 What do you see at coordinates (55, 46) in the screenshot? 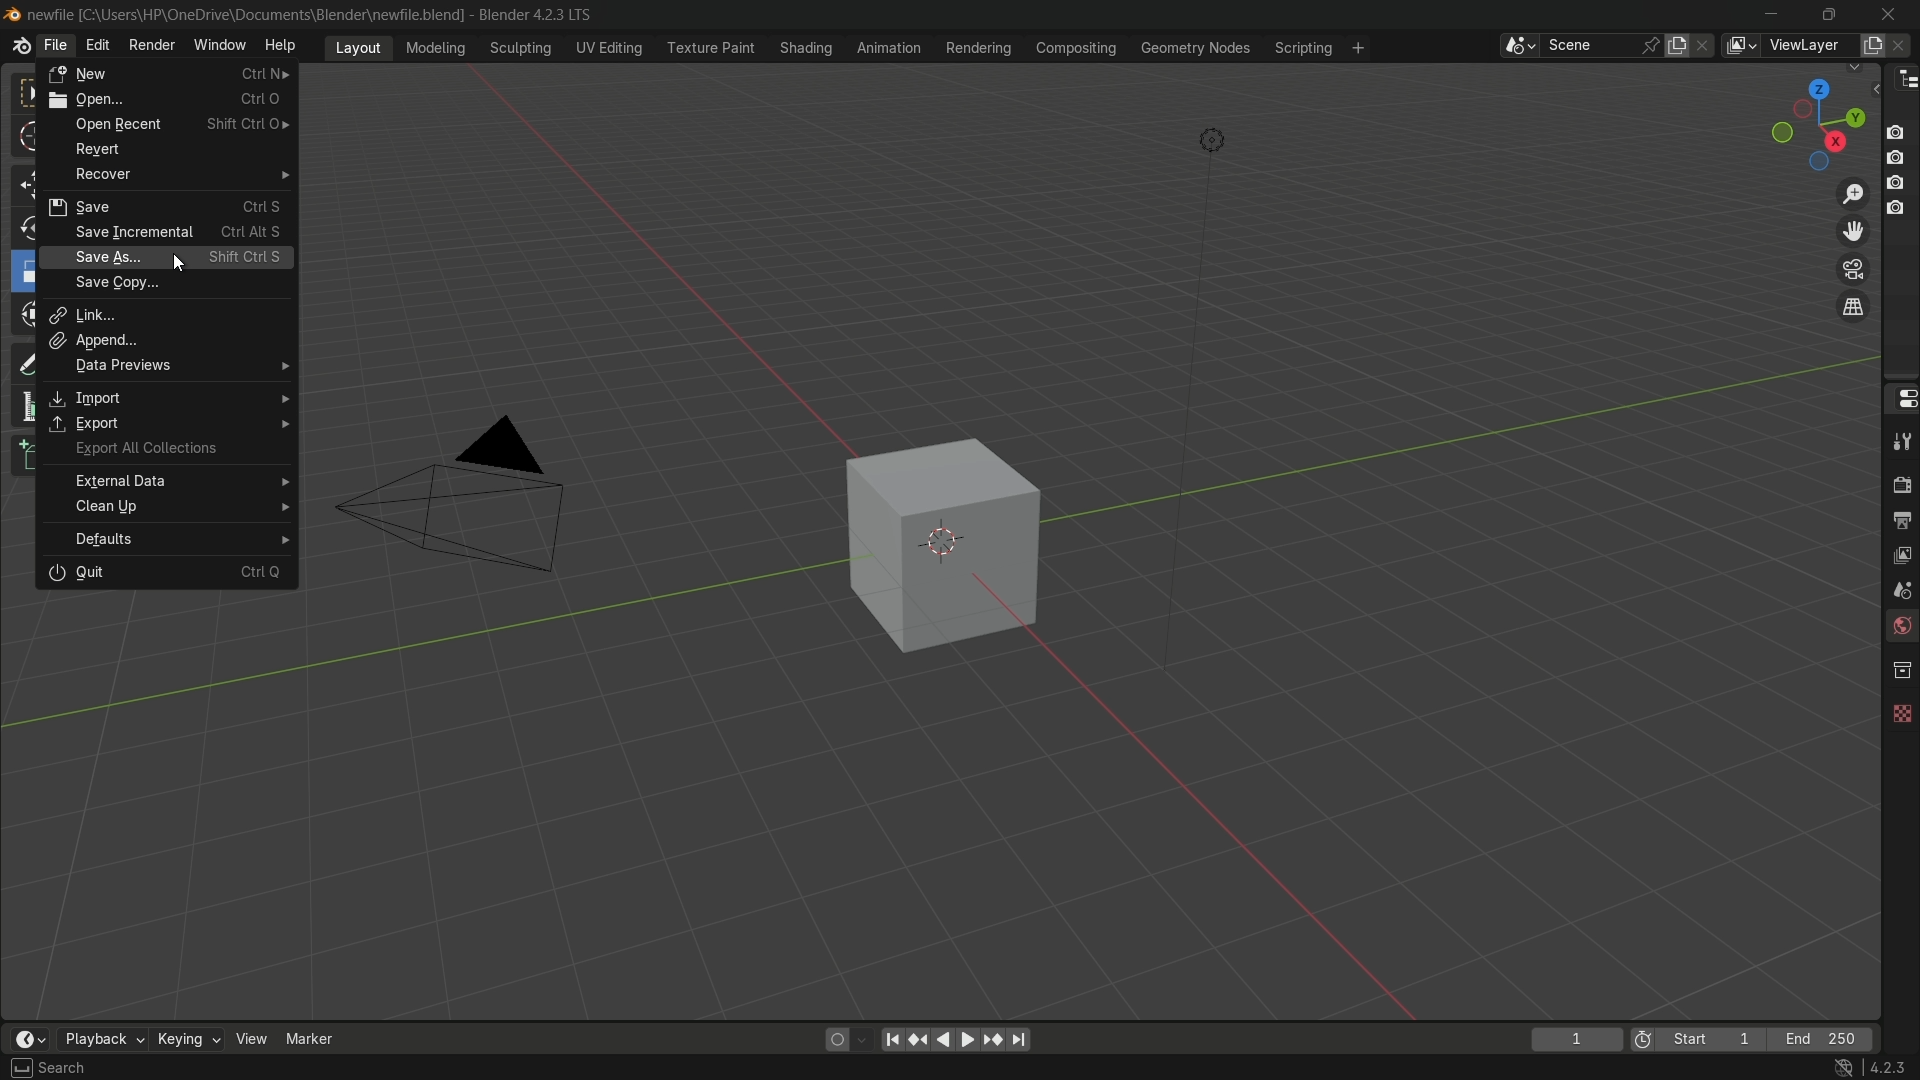
I see `file menu` at bounding box center [55, 46].